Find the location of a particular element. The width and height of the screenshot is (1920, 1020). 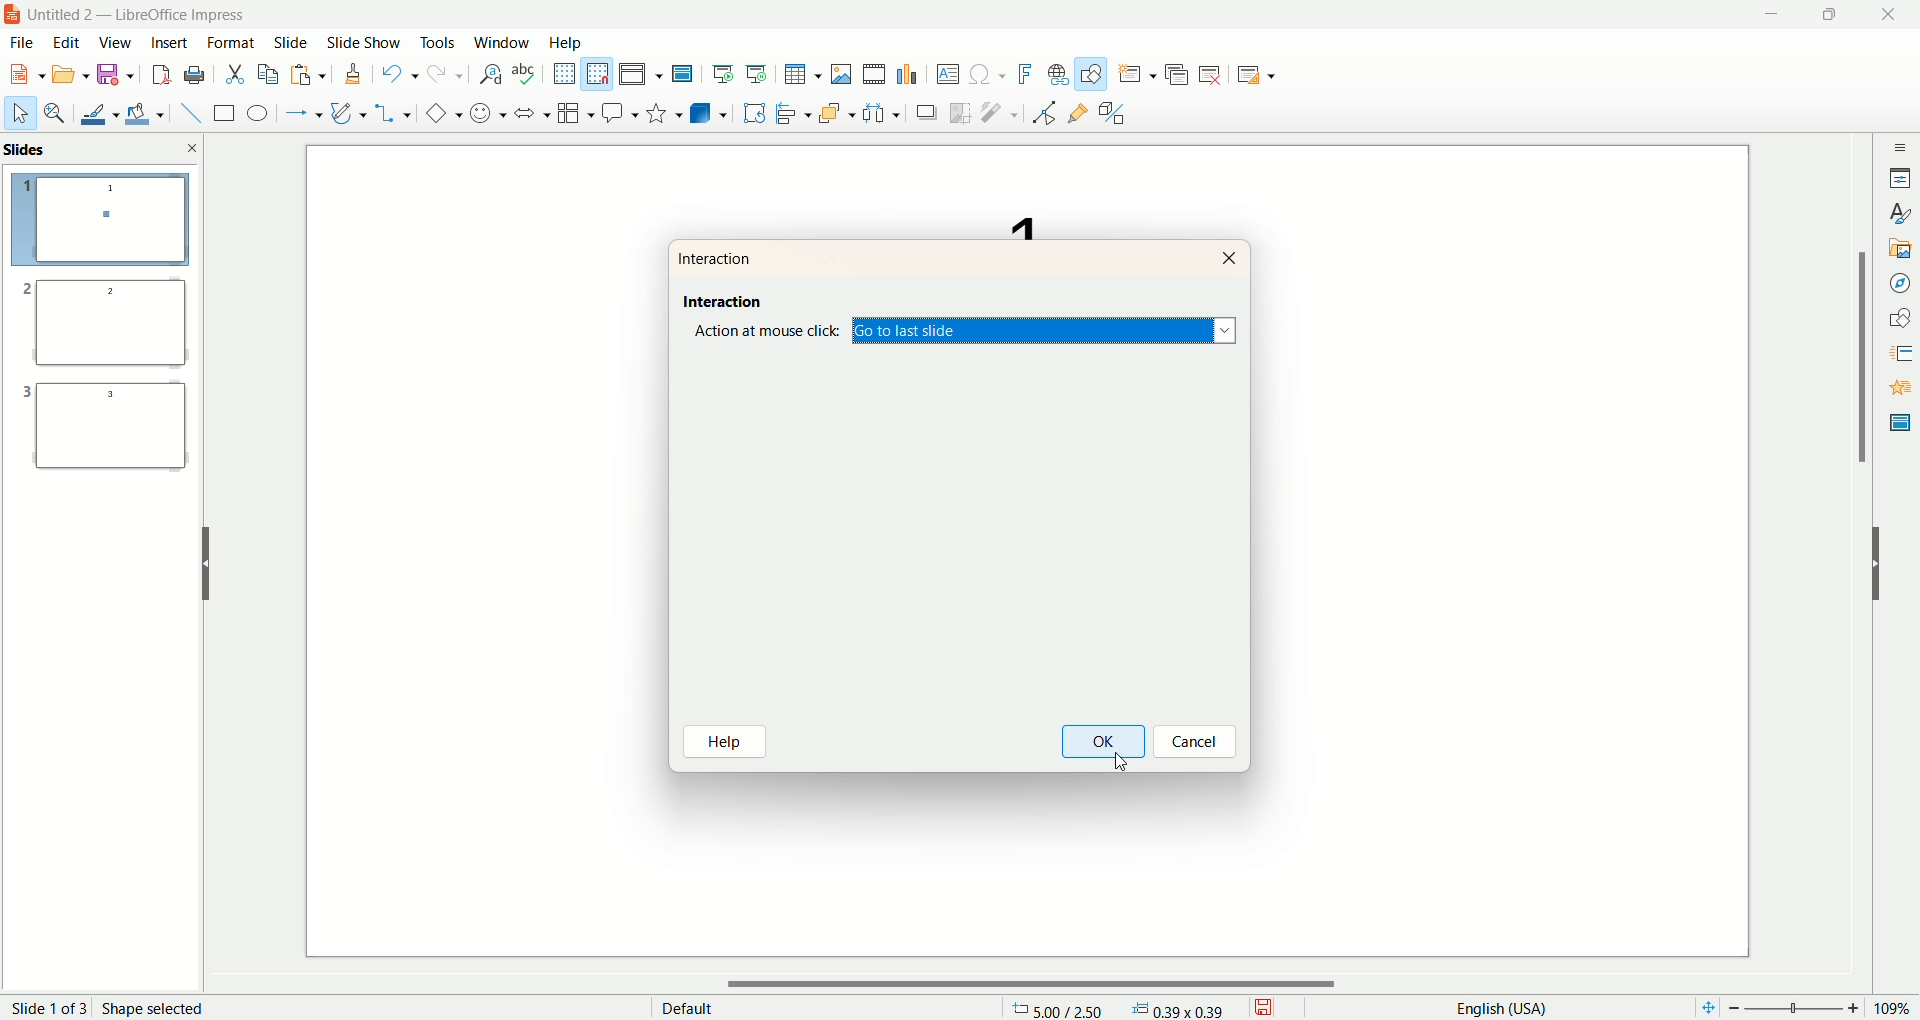

edit is located at coordinates (68, 43).